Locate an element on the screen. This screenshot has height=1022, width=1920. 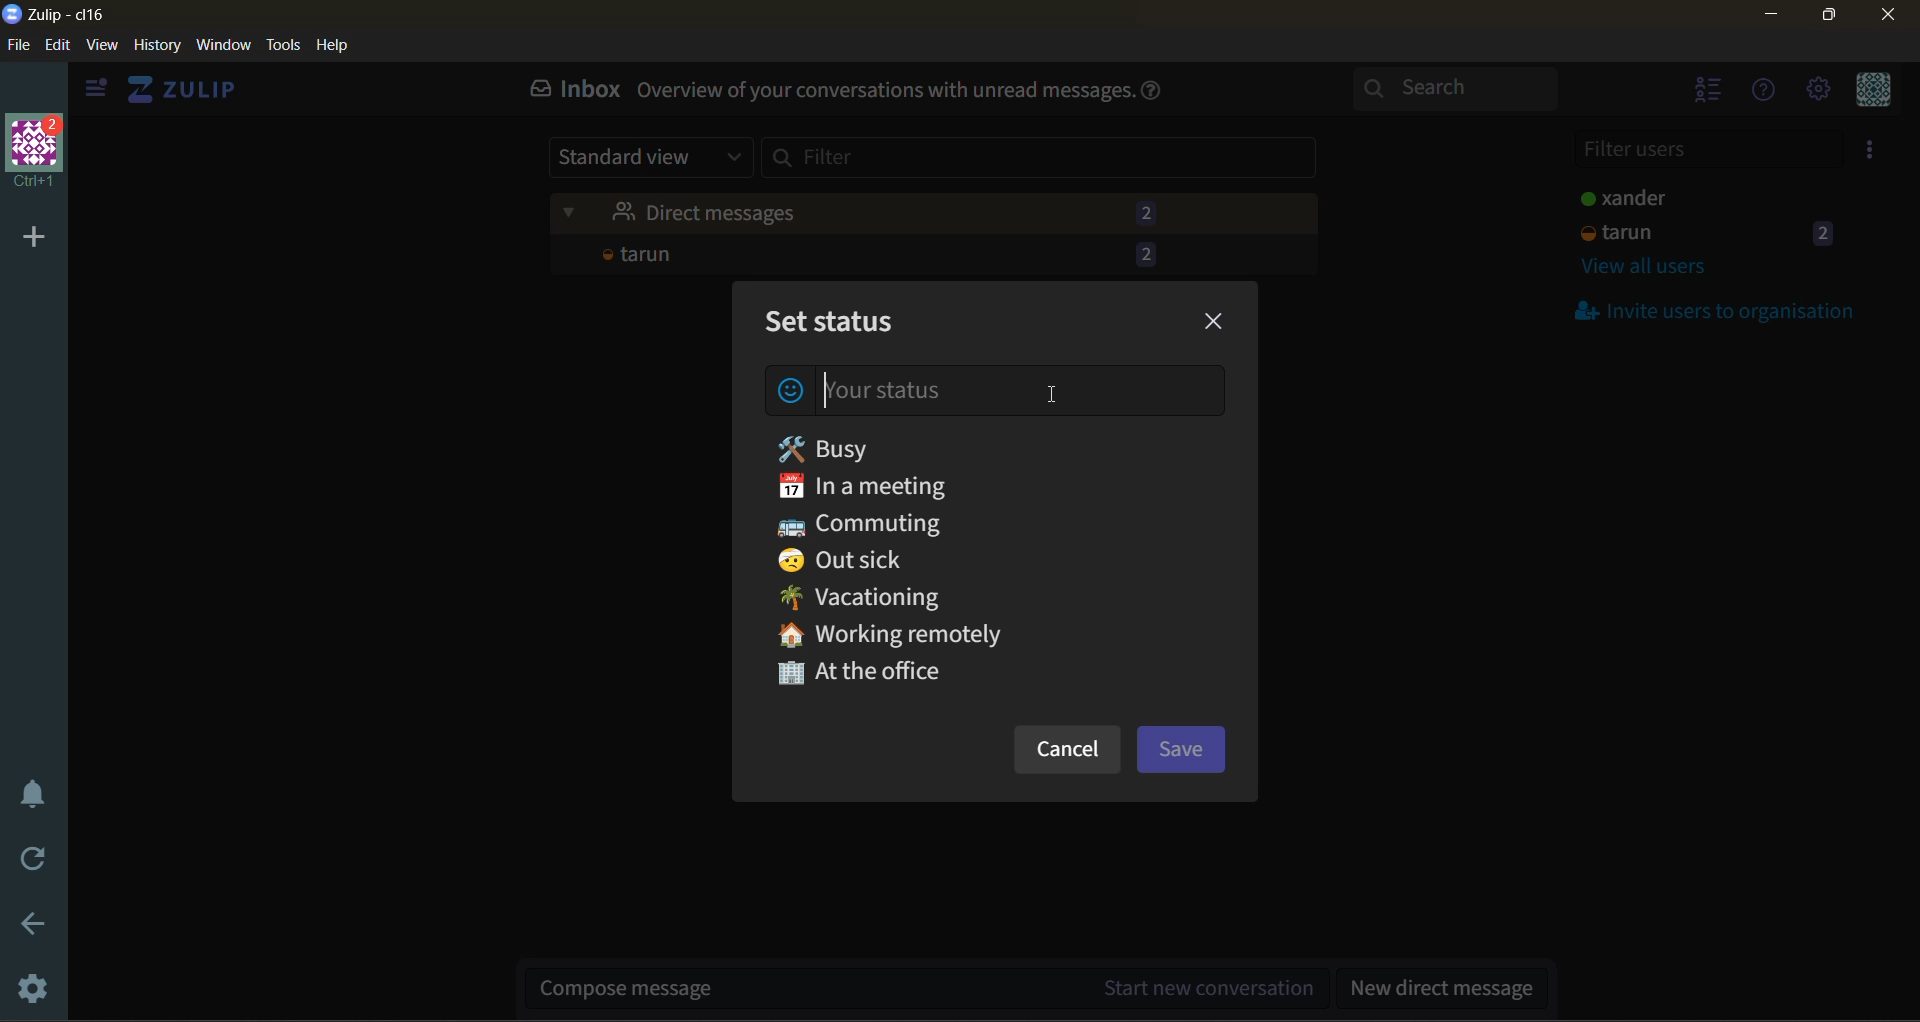
filter is located at coordinates (1054, 163).